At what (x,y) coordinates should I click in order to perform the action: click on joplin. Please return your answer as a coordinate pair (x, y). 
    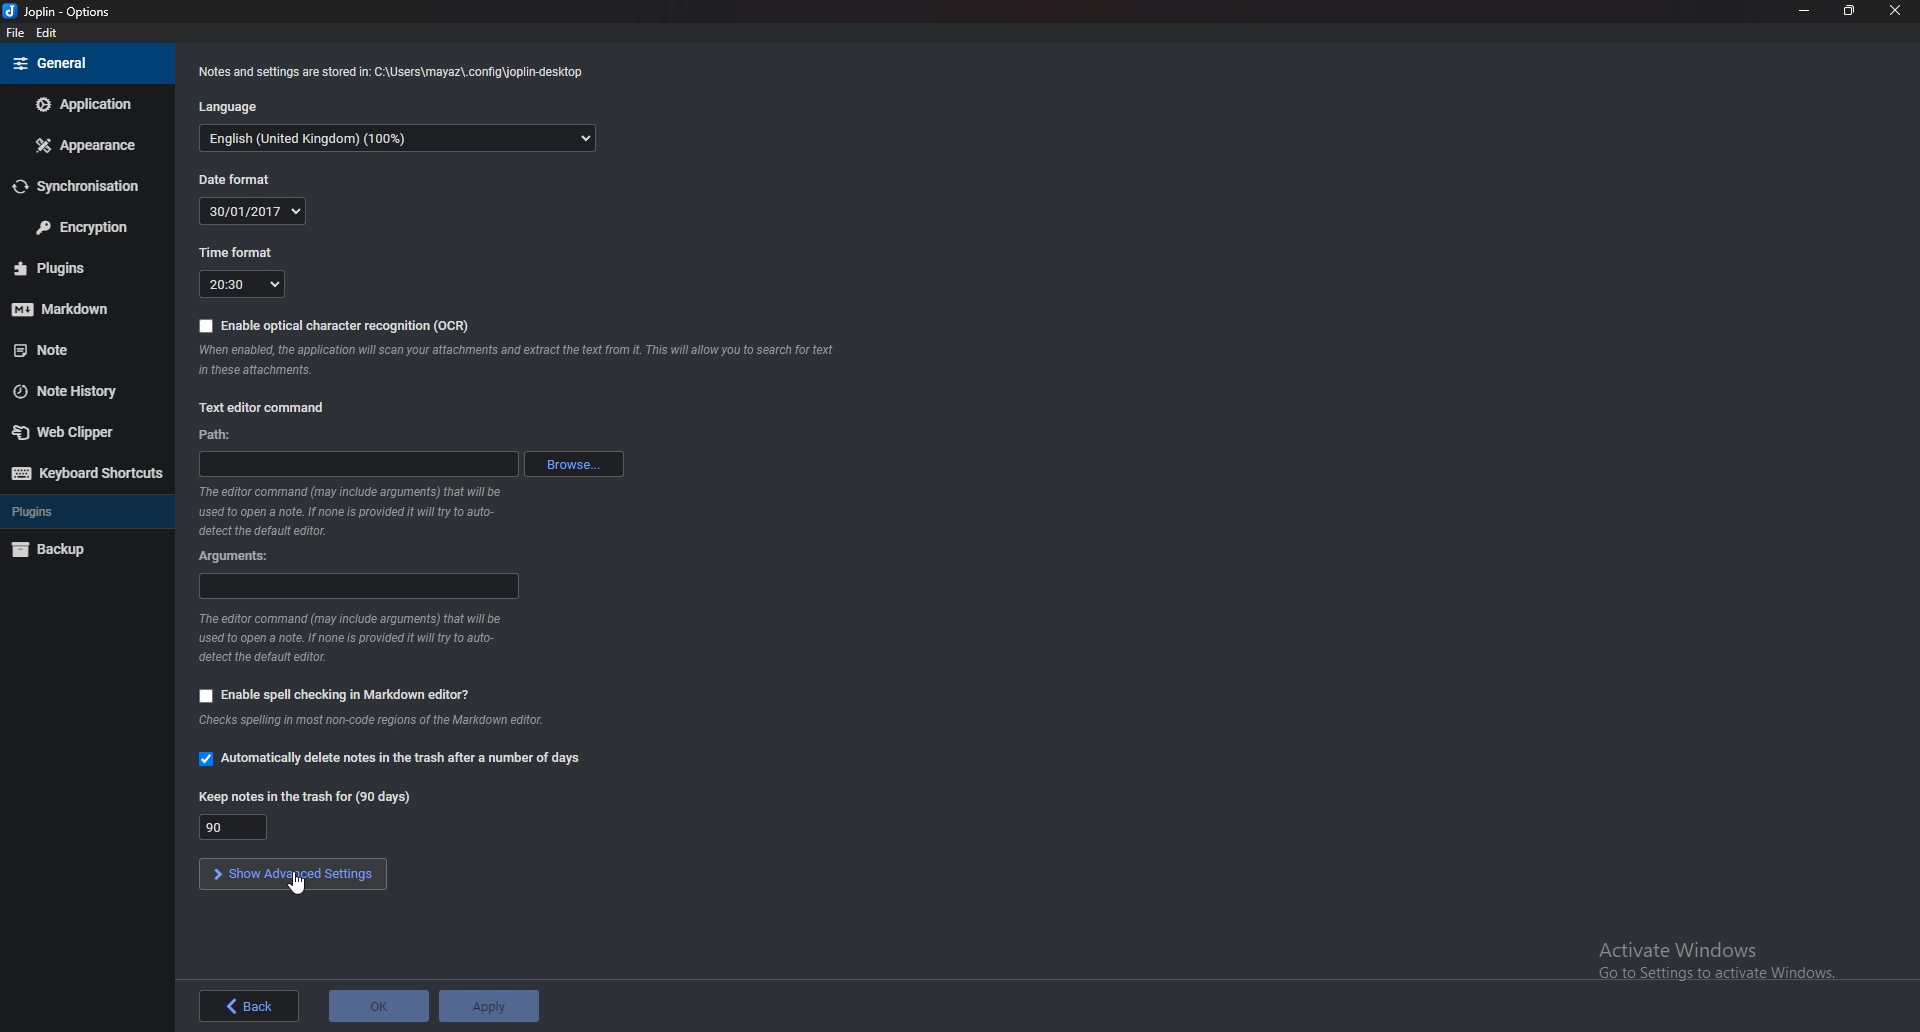
    Looking at the image, I should click on (61, 12).